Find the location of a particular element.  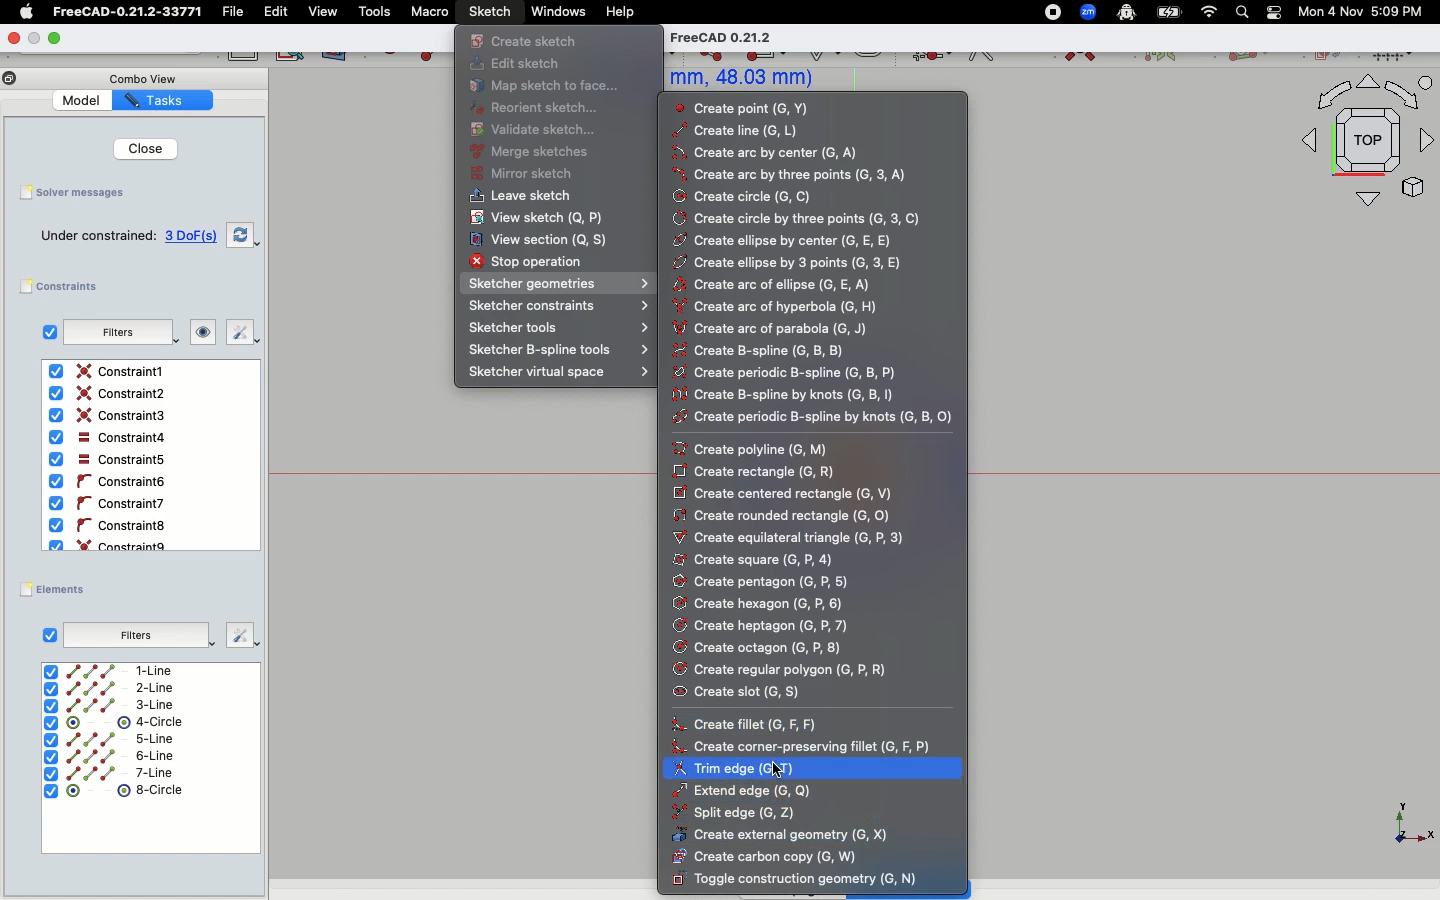

Merge sketches is located at coordinates (548, 151).